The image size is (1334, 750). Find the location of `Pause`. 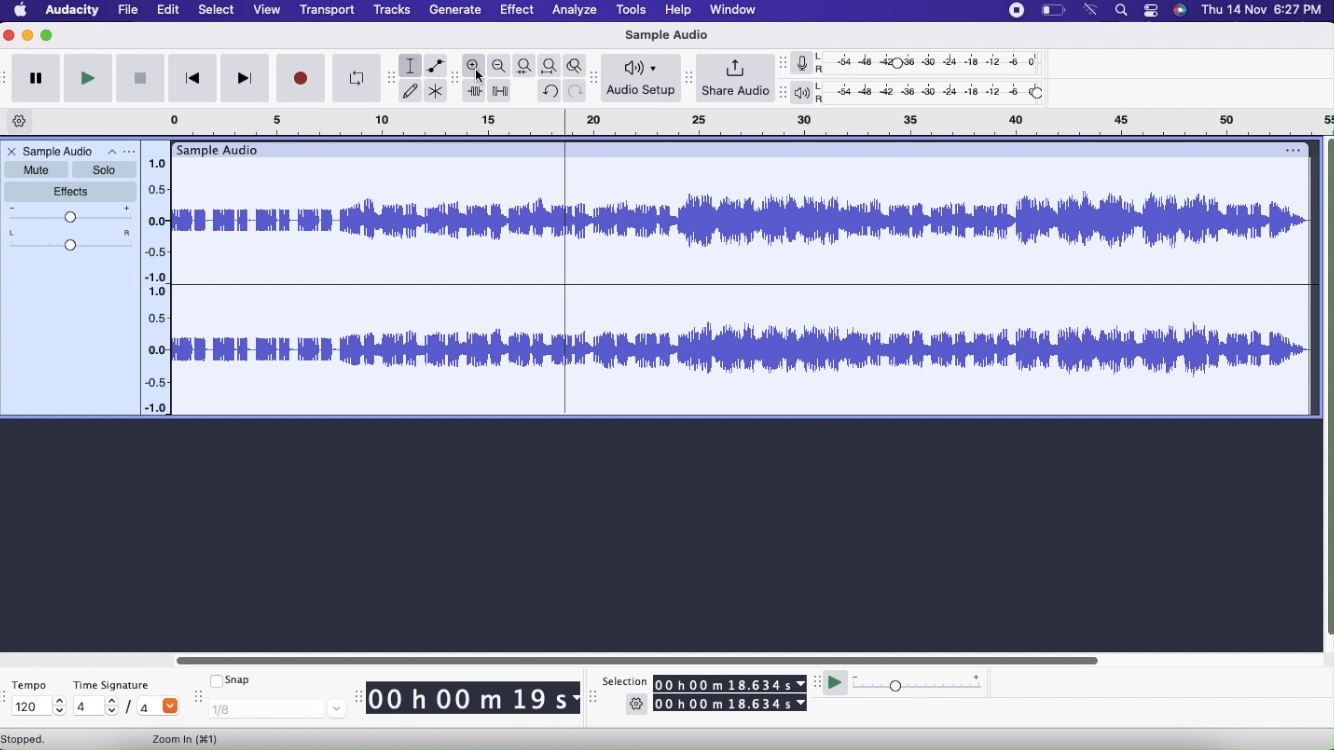

Pause is located at coordinates (38, 79).